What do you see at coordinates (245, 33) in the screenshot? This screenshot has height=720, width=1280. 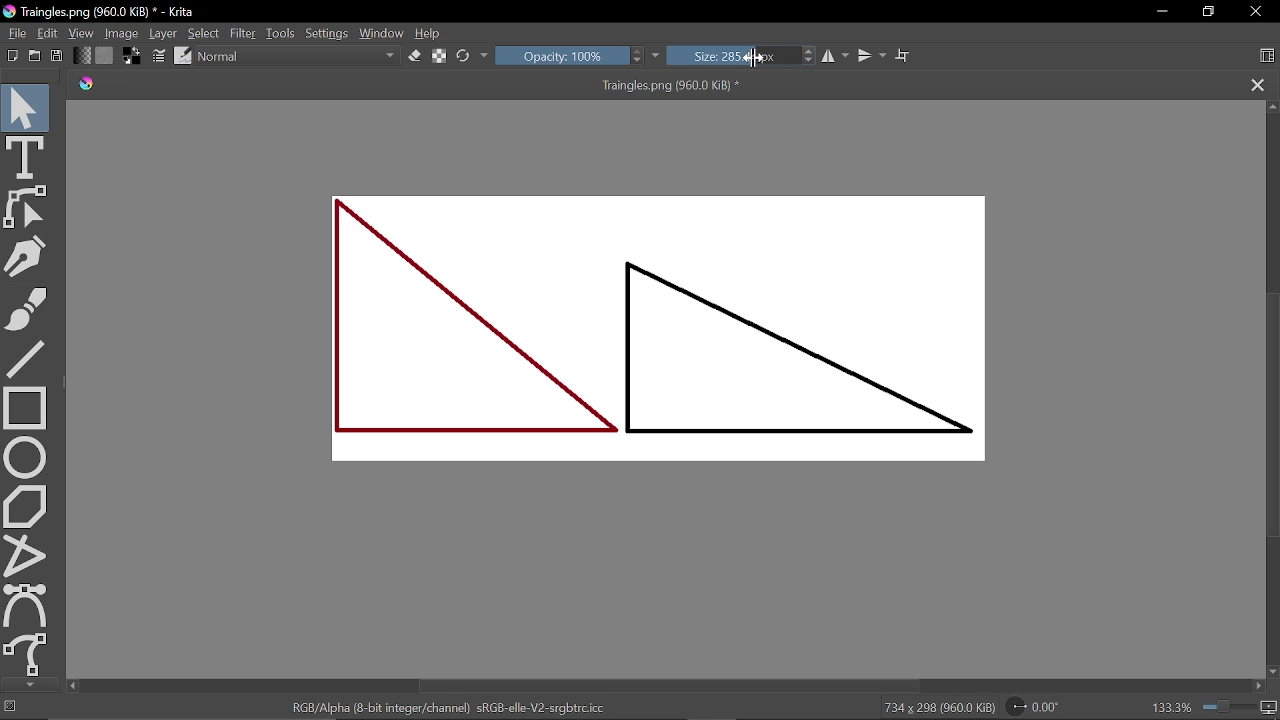 I see `Filter` at bounding box center [245, 33].